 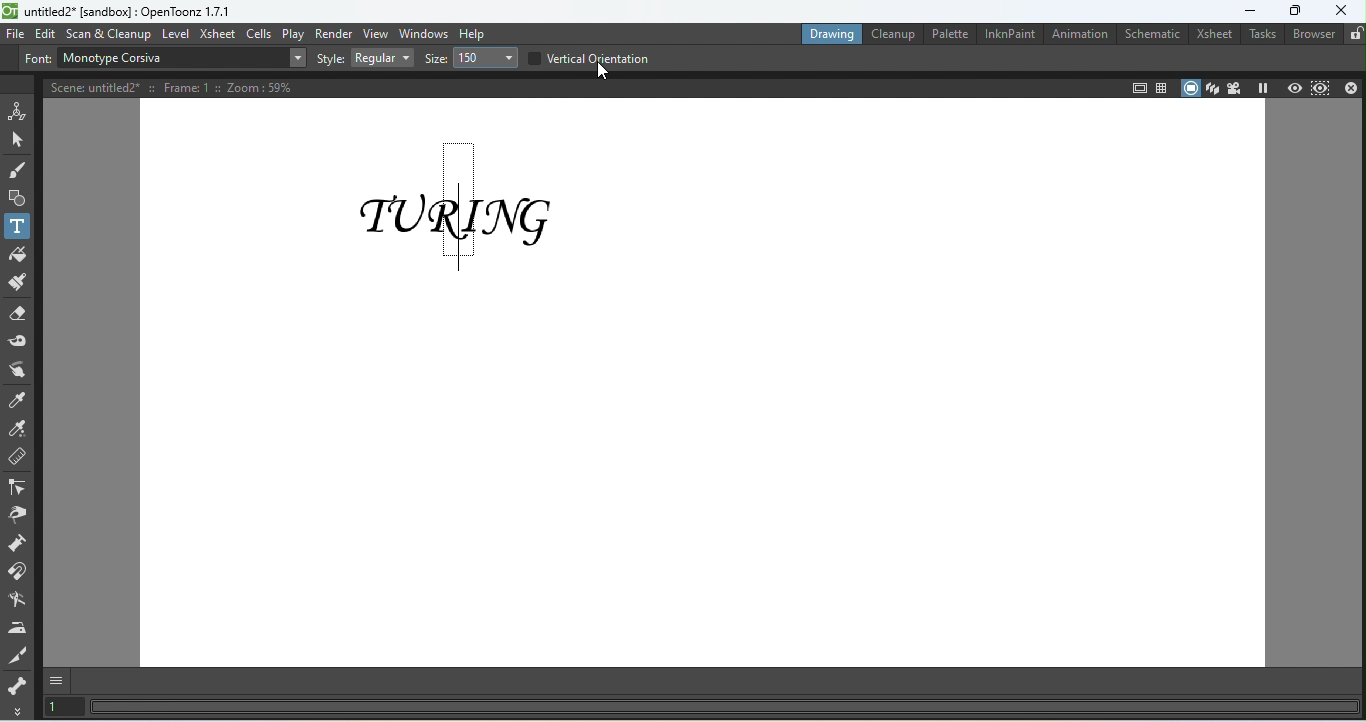 I want to click on Maximize, so click(x=1295, y=10).